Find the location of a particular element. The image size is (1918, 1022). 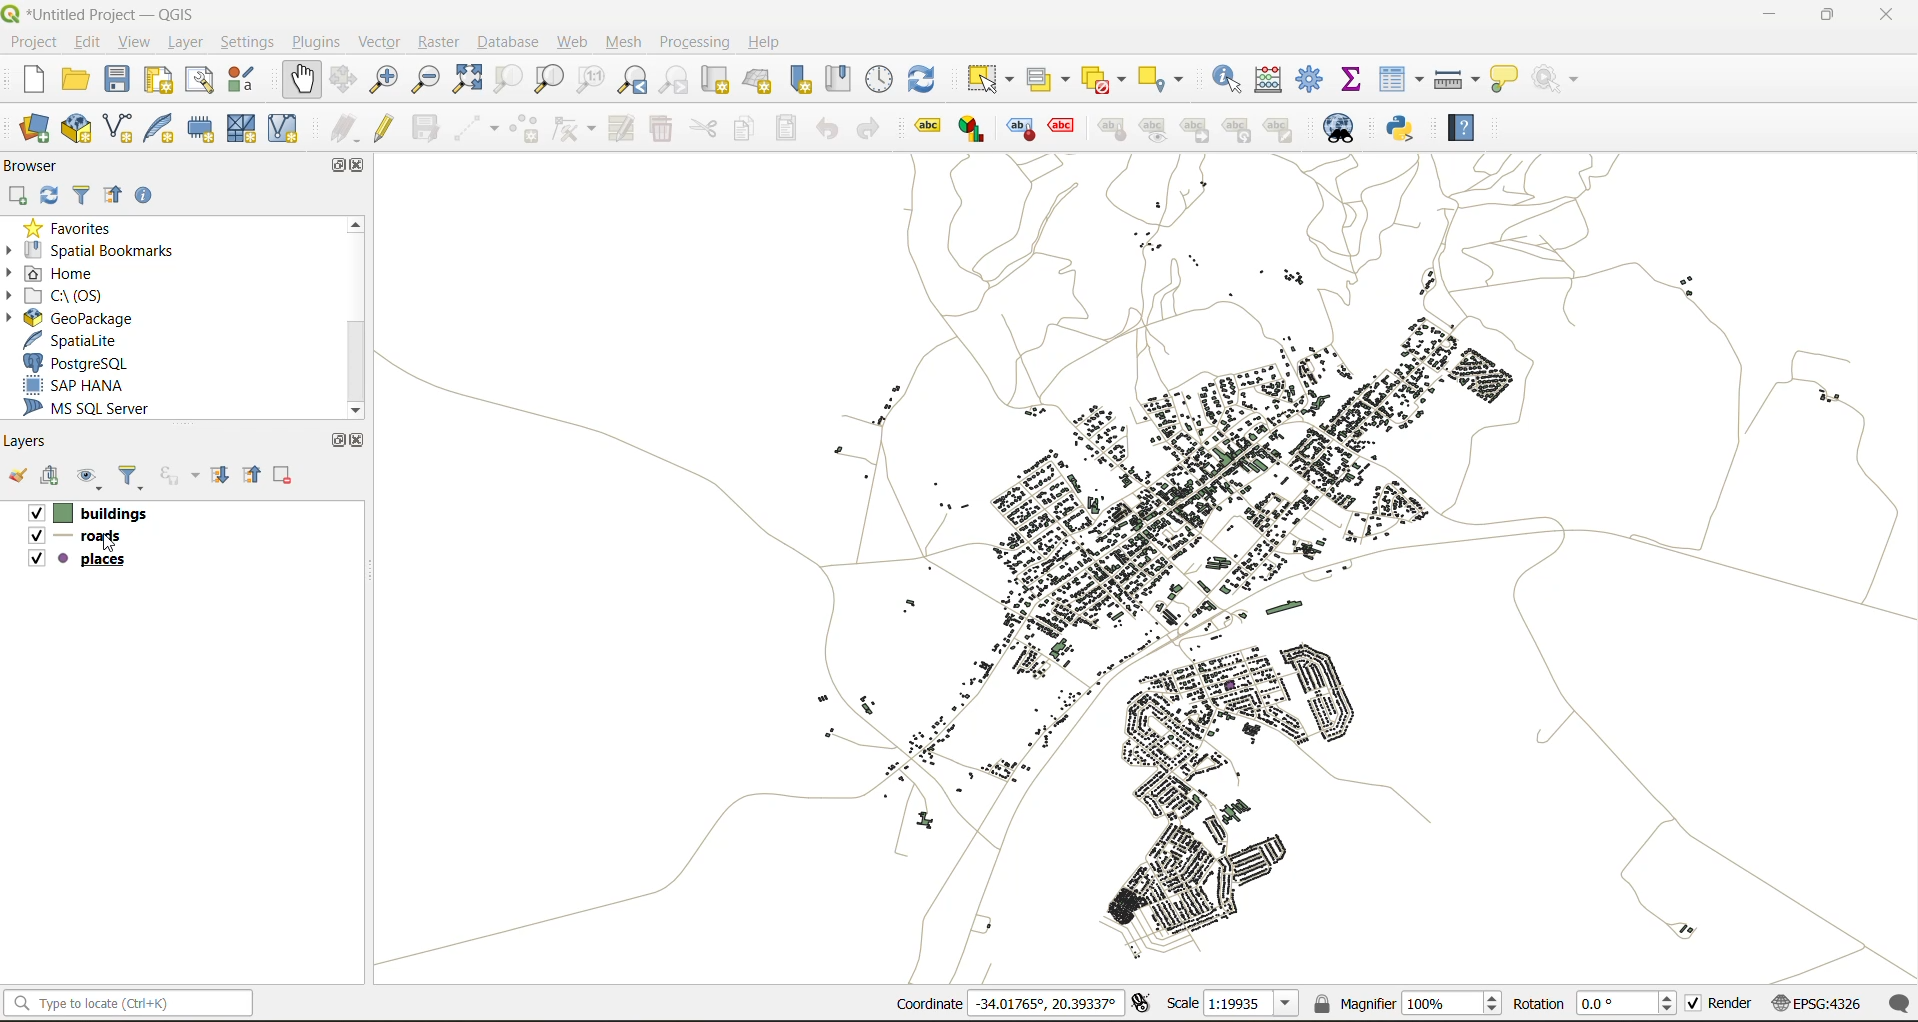

maximize is located at coordinates (338, 442).